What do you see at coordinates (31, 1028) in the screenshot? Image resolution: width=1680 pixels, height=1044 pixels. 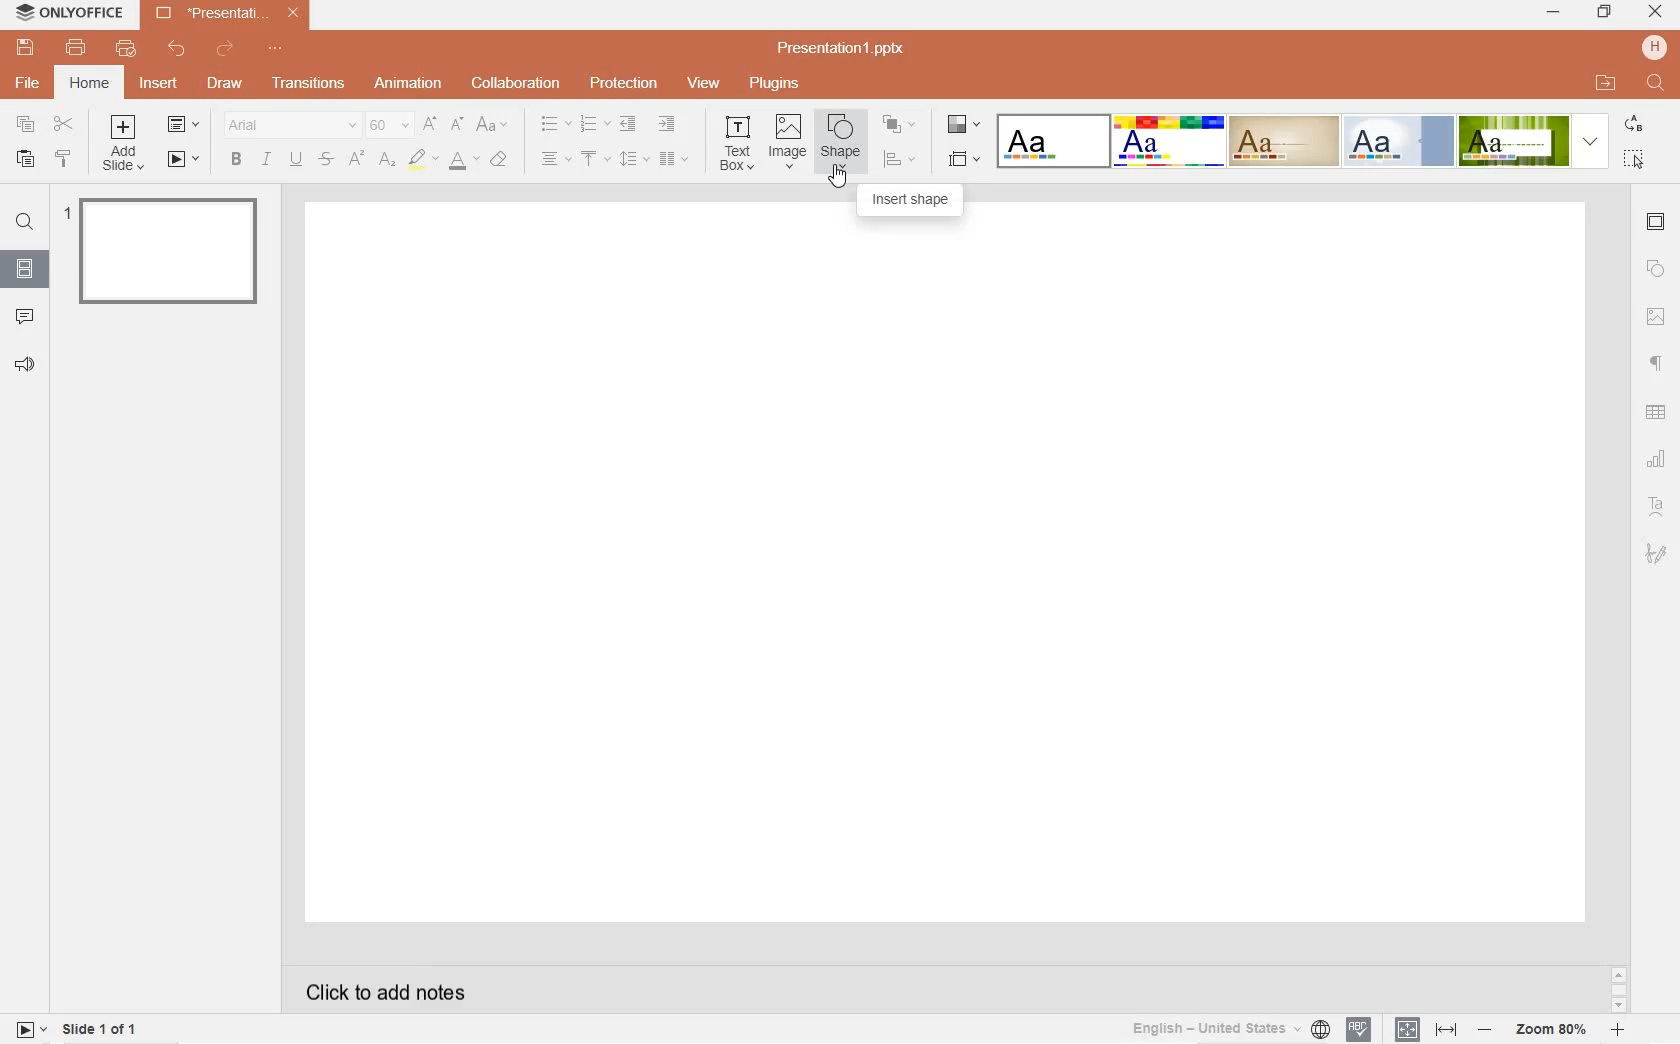 I see `start slide show` at bounding box center [31, 1028].